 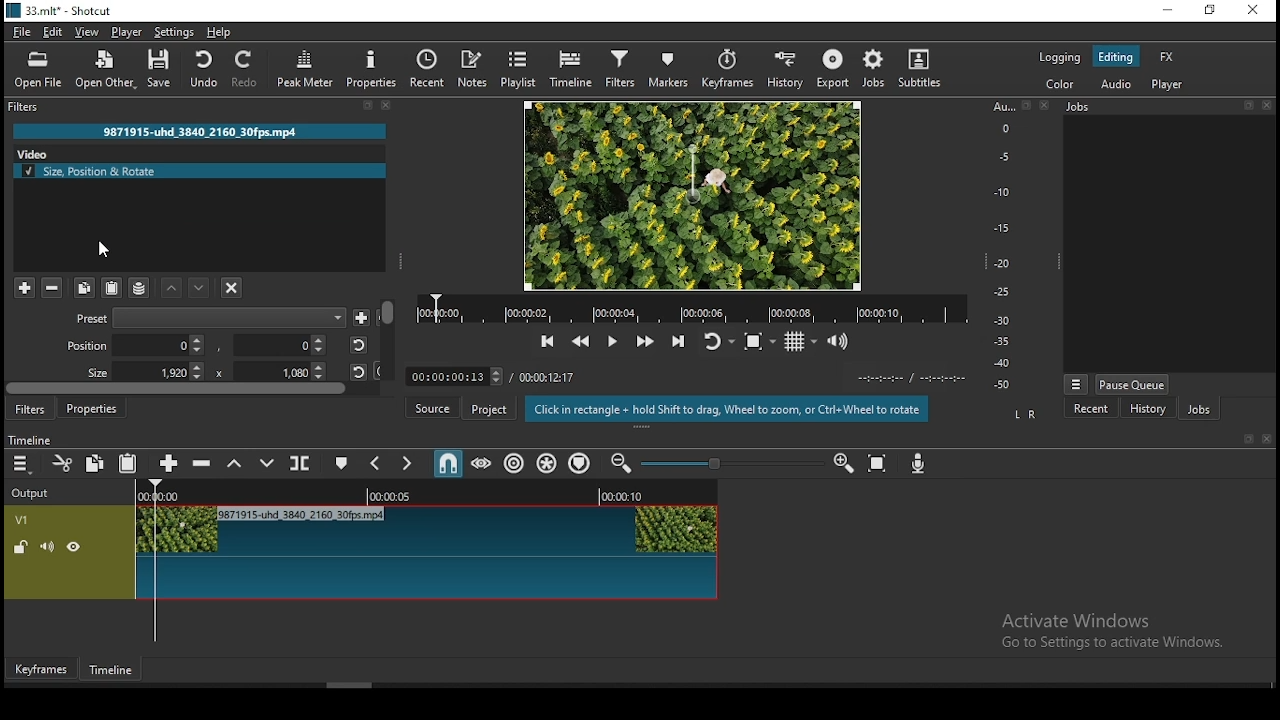 I want to click on Output, so click(x=30, y=494).